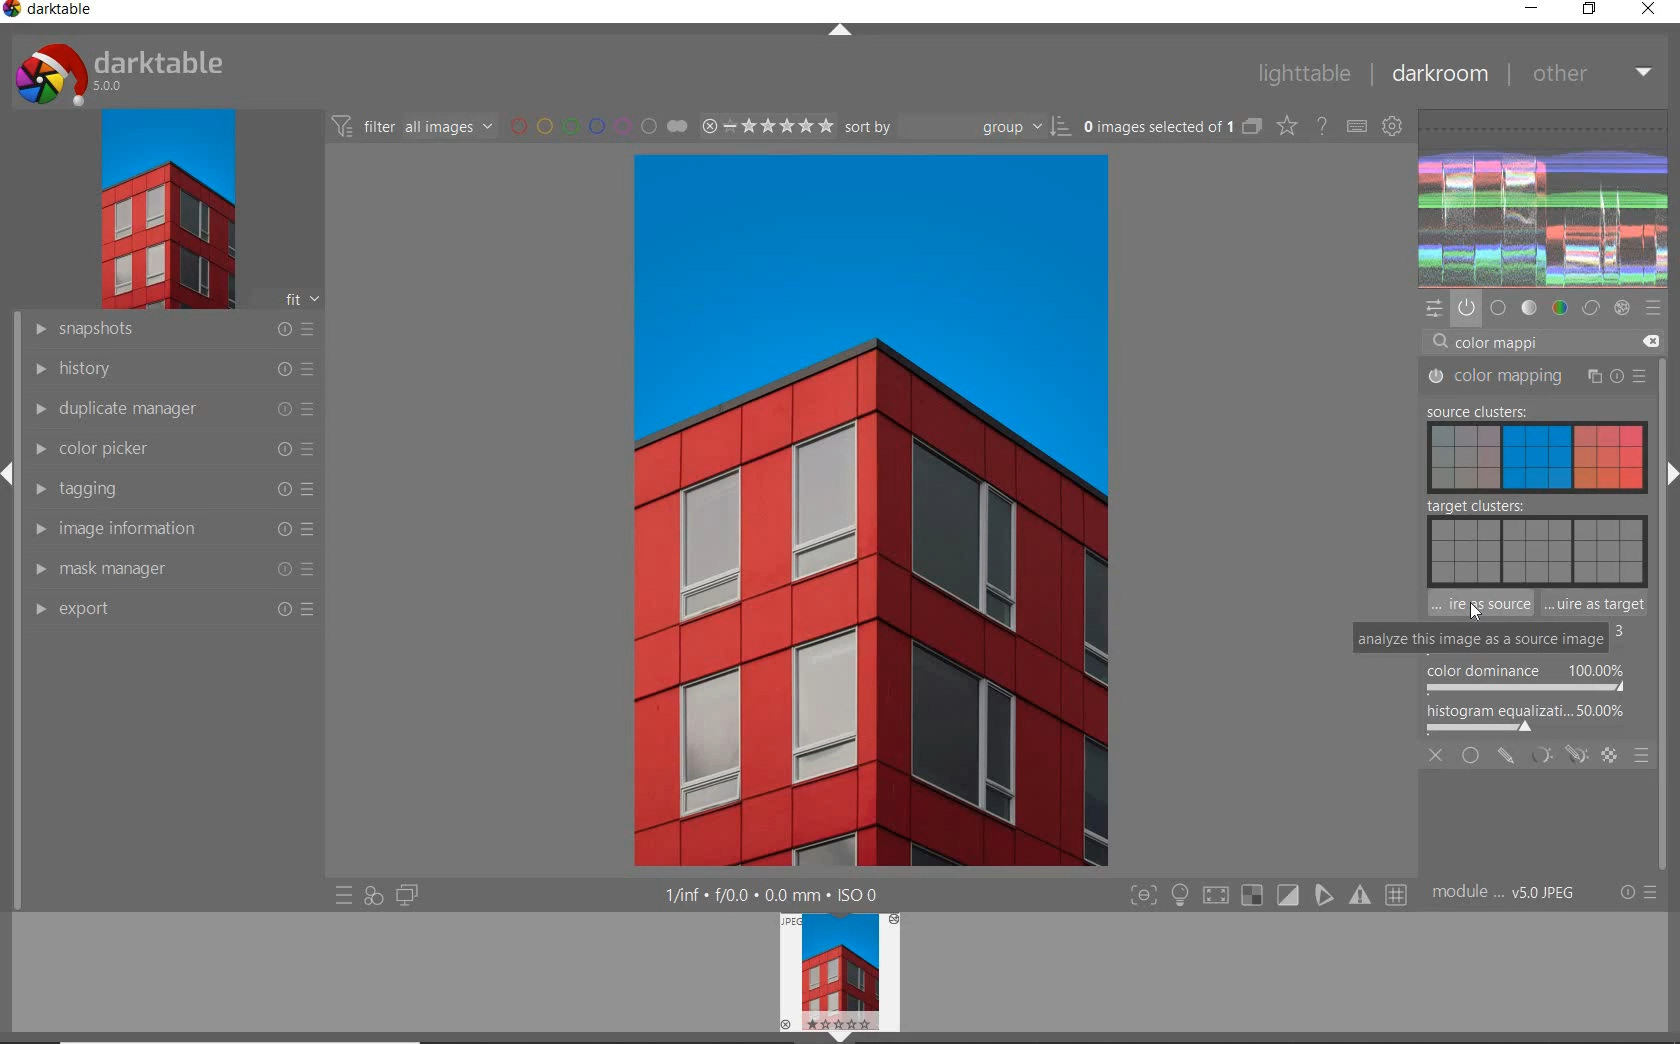  I want to click on image preview, so click(838, 978).